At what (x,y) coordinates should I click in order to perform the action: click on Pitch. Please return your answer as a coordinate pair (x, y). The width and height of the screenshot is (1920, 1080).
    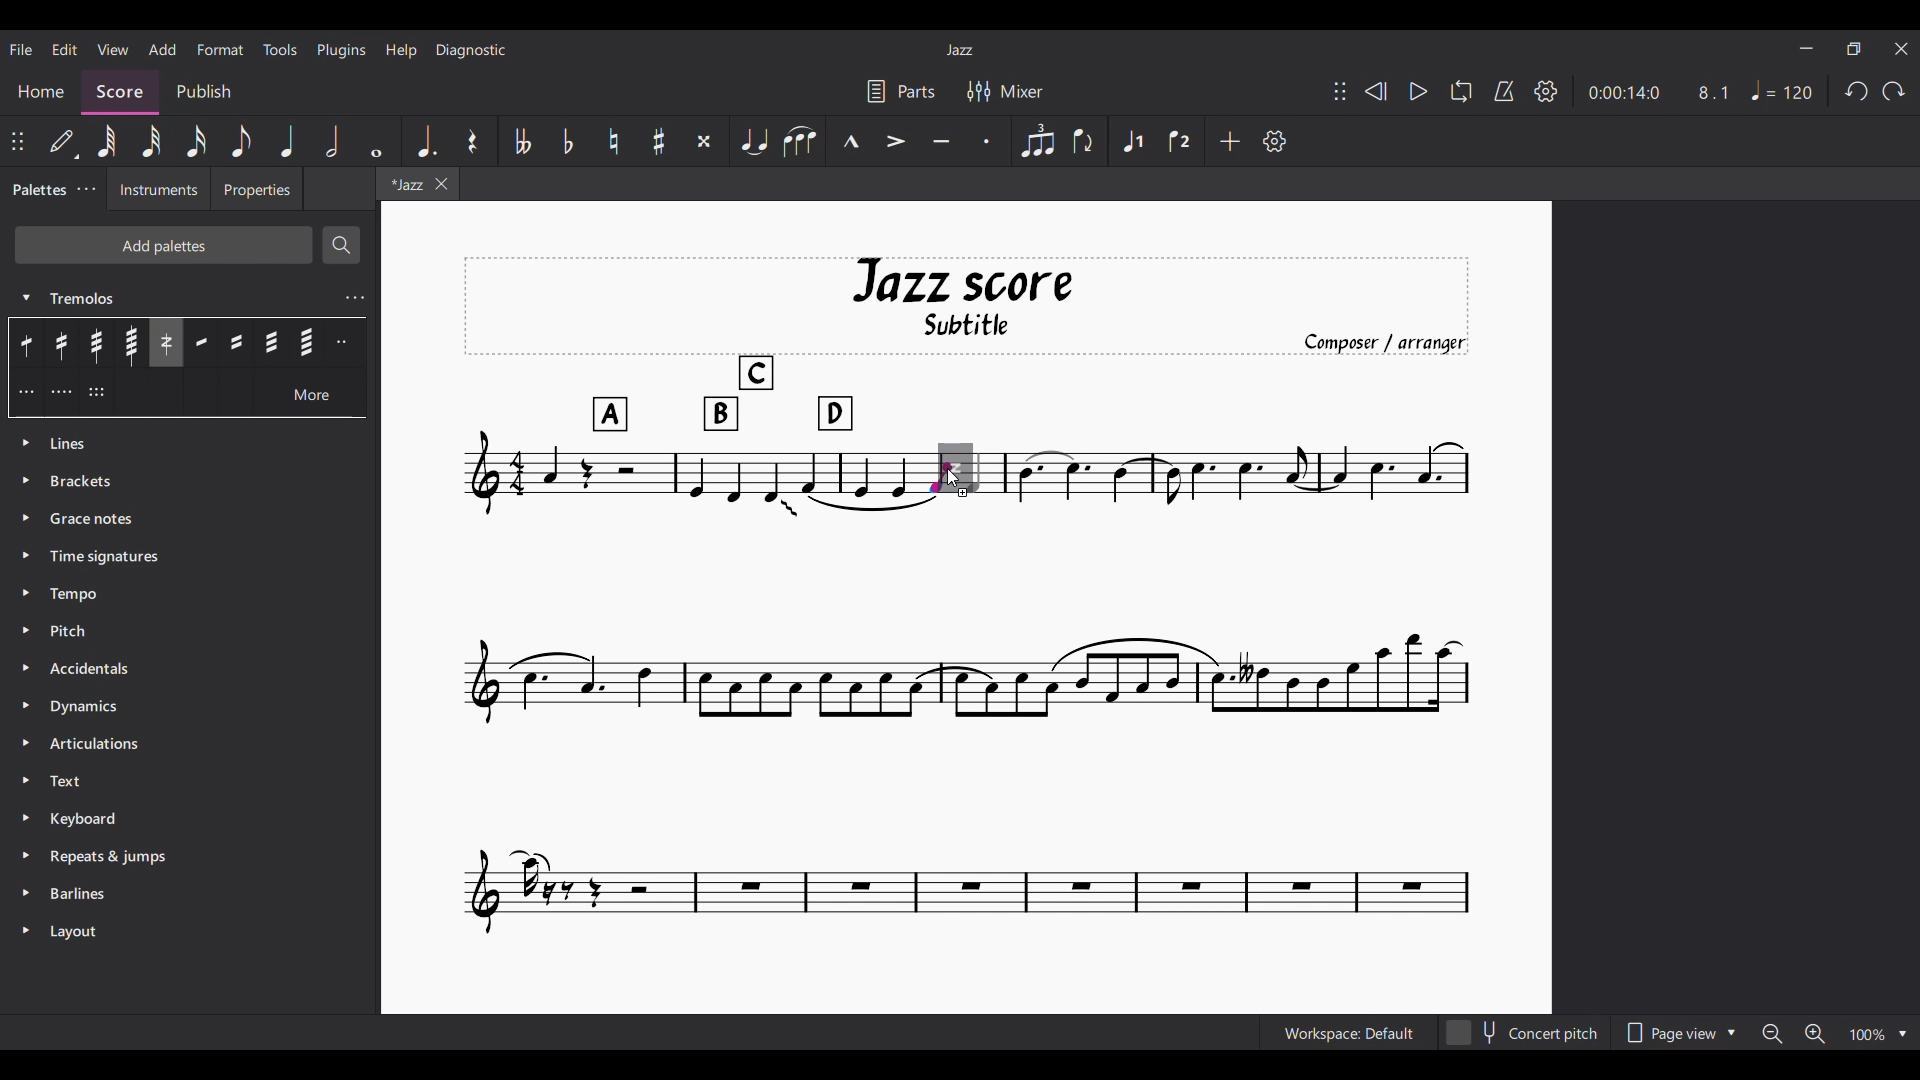
    Looking at the image, I should click on (191, 632).